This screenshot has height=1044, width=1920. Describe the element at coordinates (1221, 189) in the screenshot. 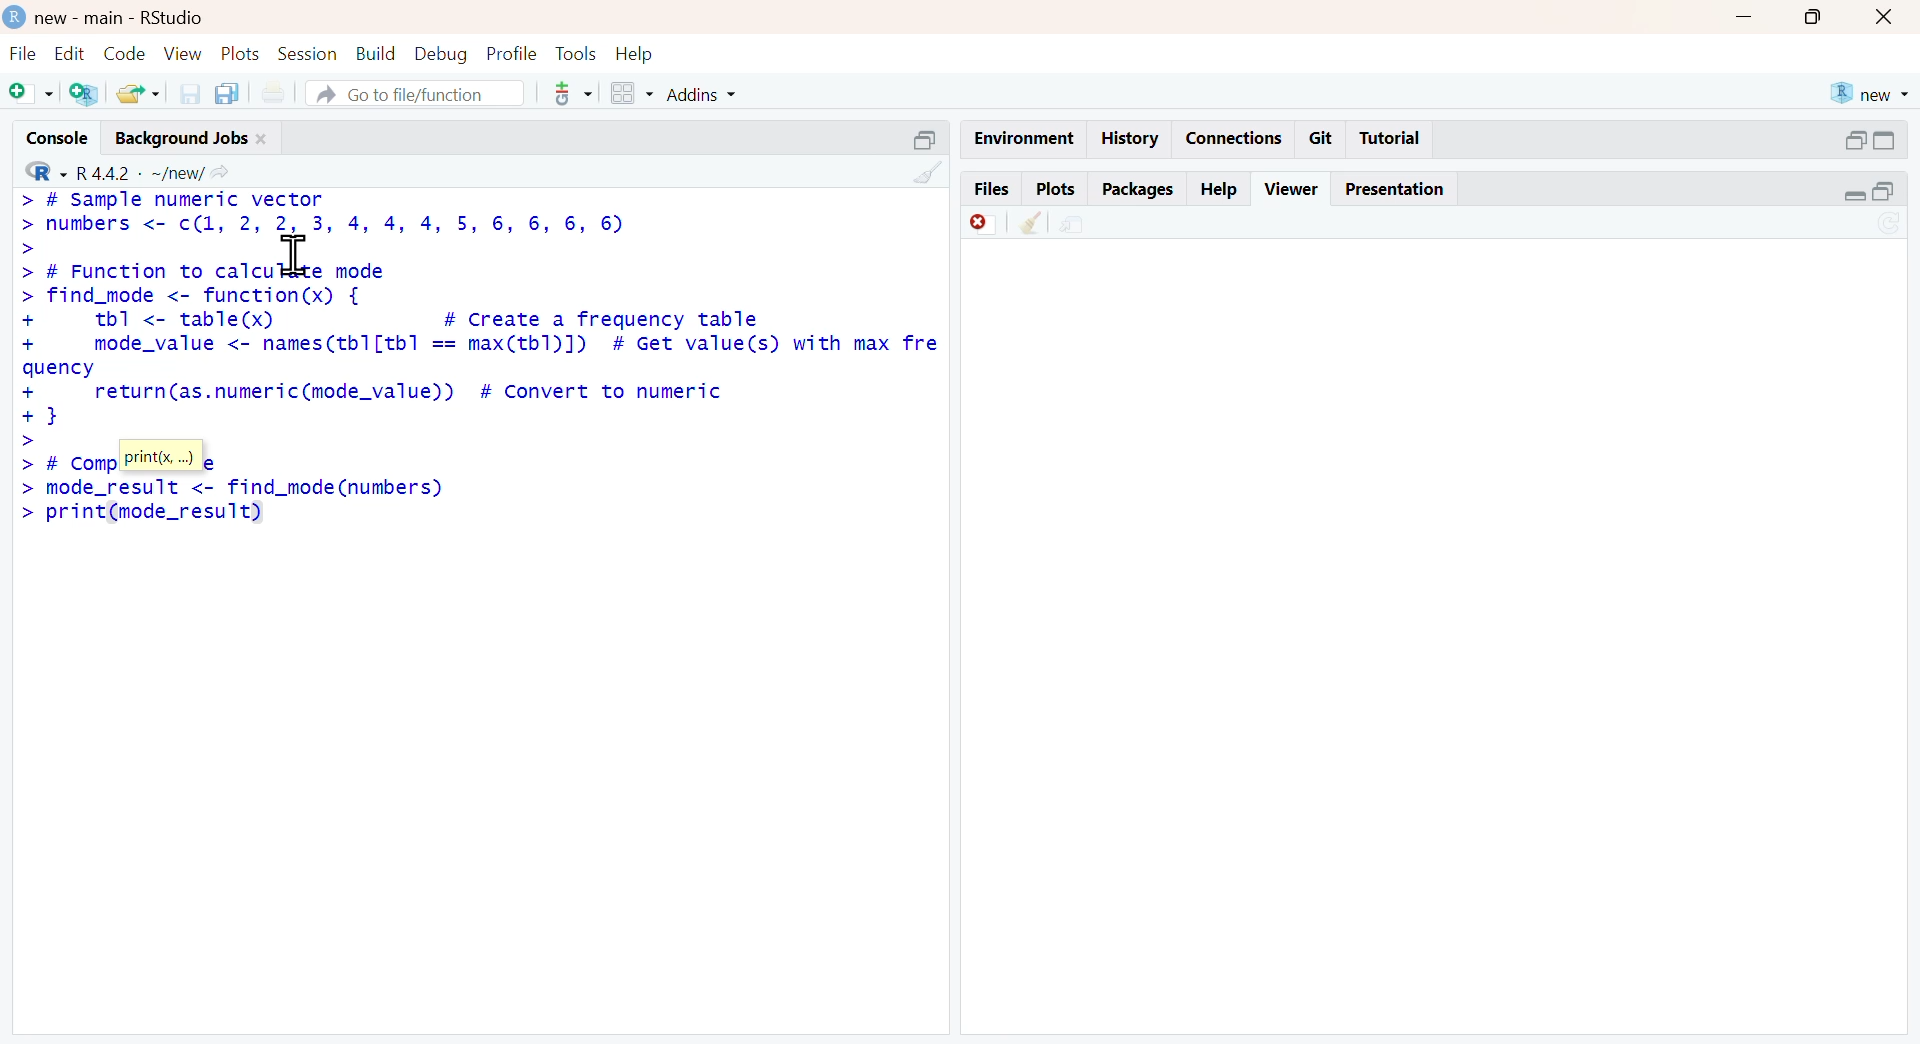

I see `help` at that location.